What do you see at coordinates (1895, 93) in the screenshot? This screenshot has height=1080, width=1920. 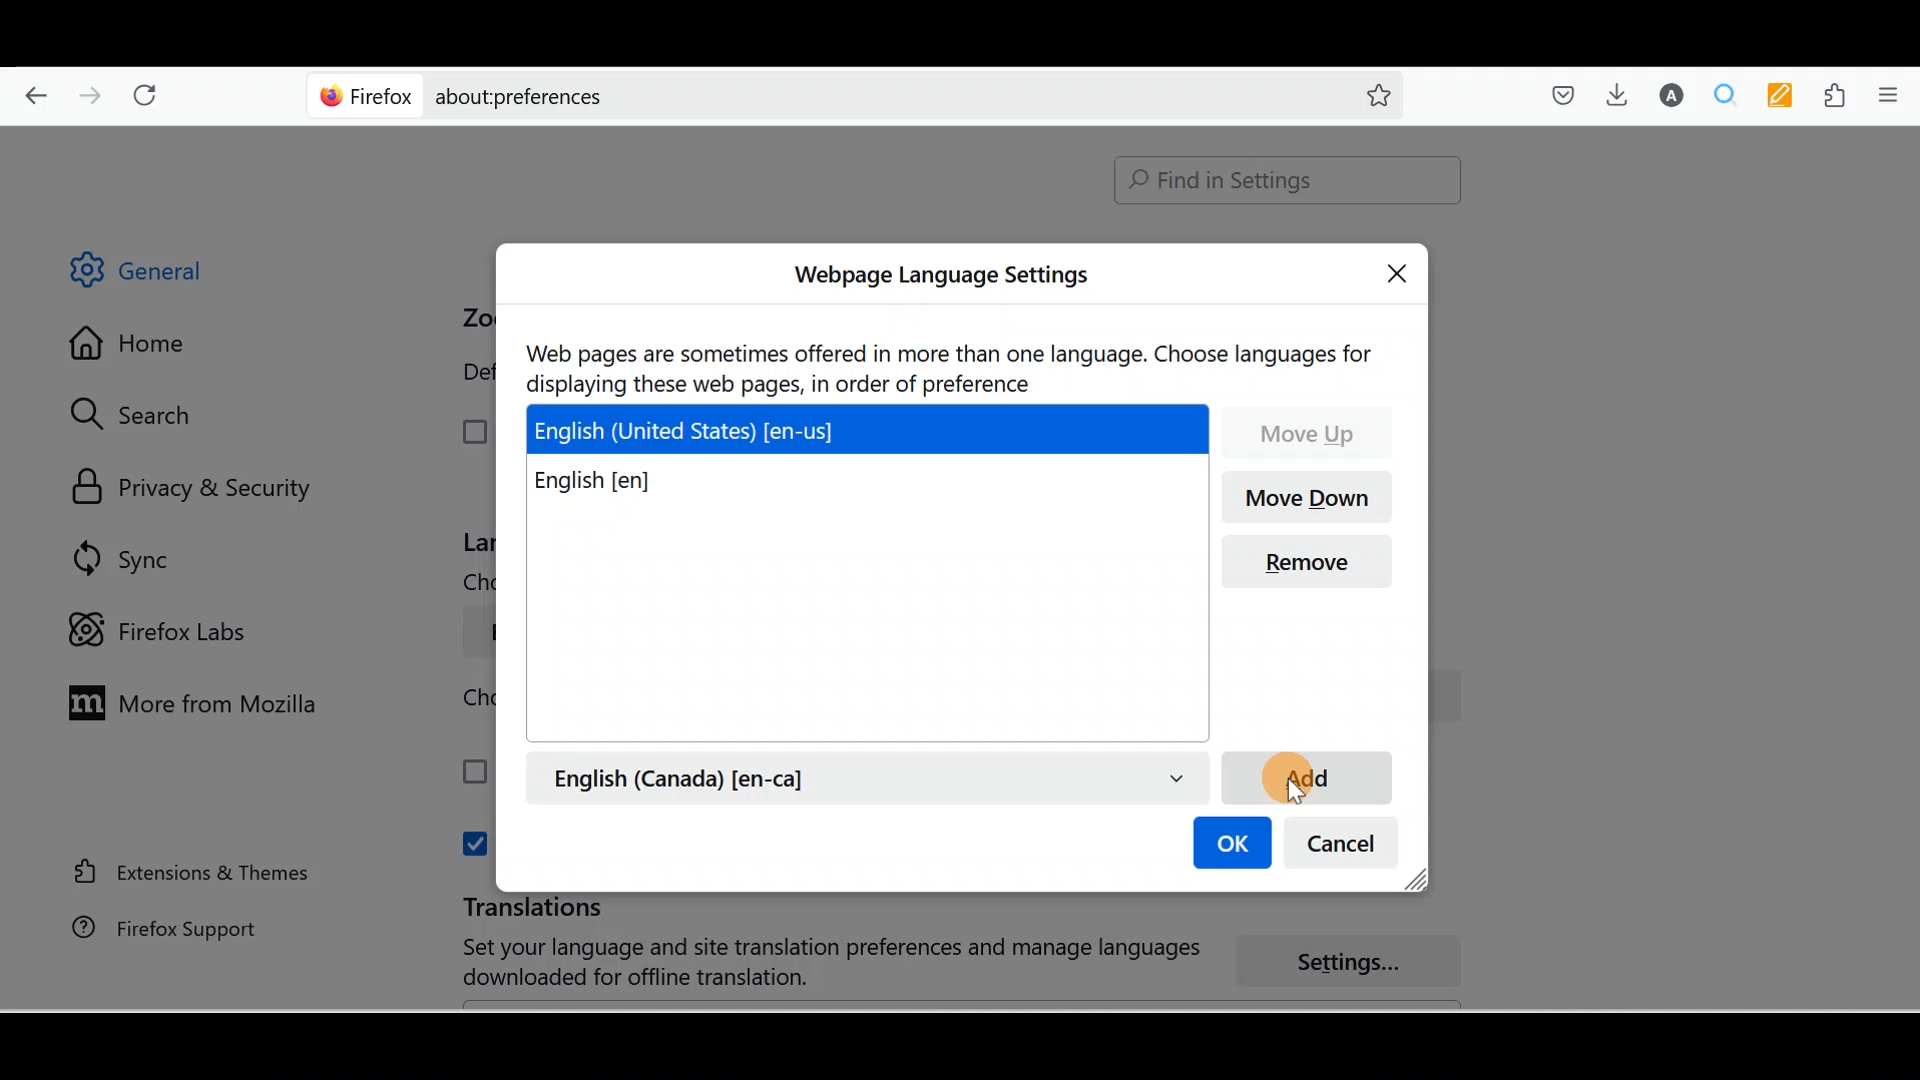 I see `Open application menu` at bounding box center [1895, 93].